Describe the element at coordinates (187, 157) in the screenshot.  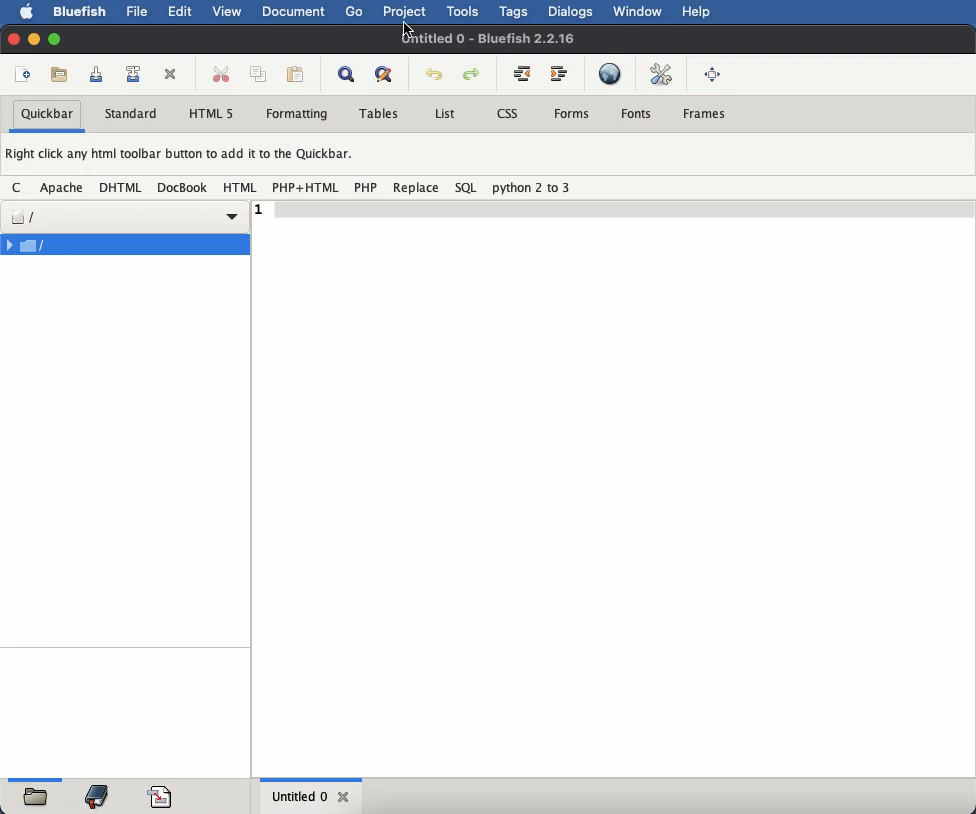
I see `Right click any html toolbar button to add it to the Quickbar` at that location.